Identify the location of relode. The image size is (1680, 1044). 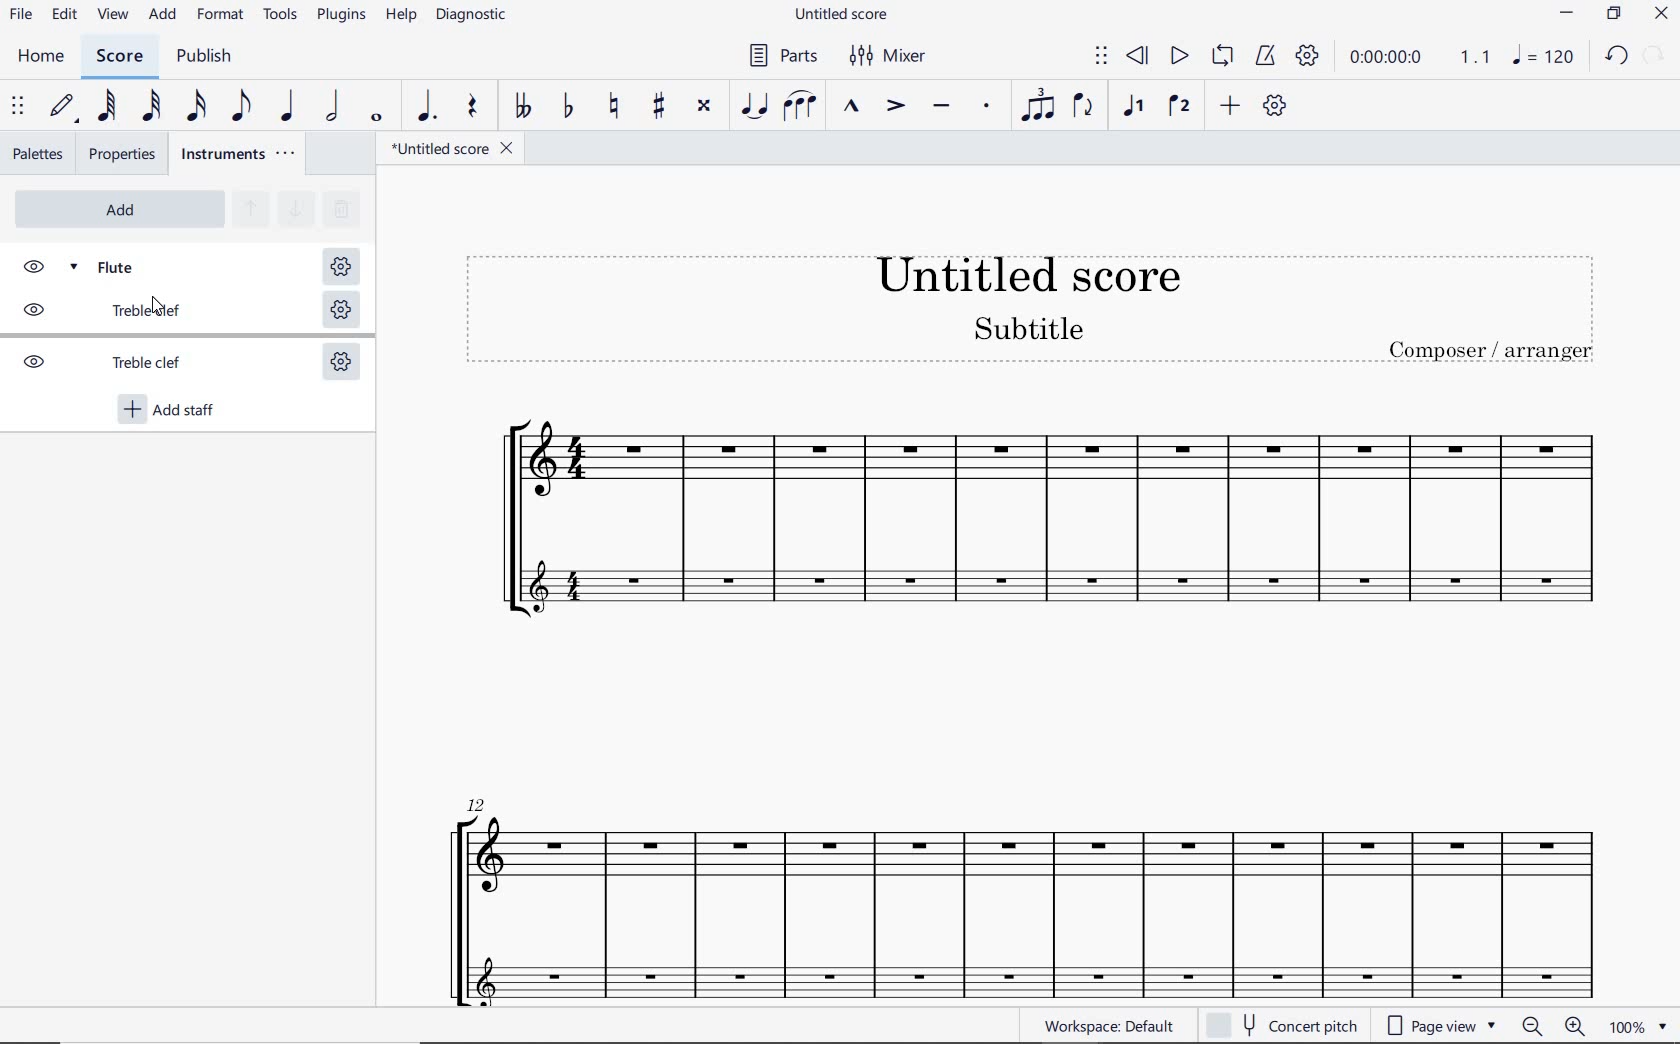
(1655, 53).